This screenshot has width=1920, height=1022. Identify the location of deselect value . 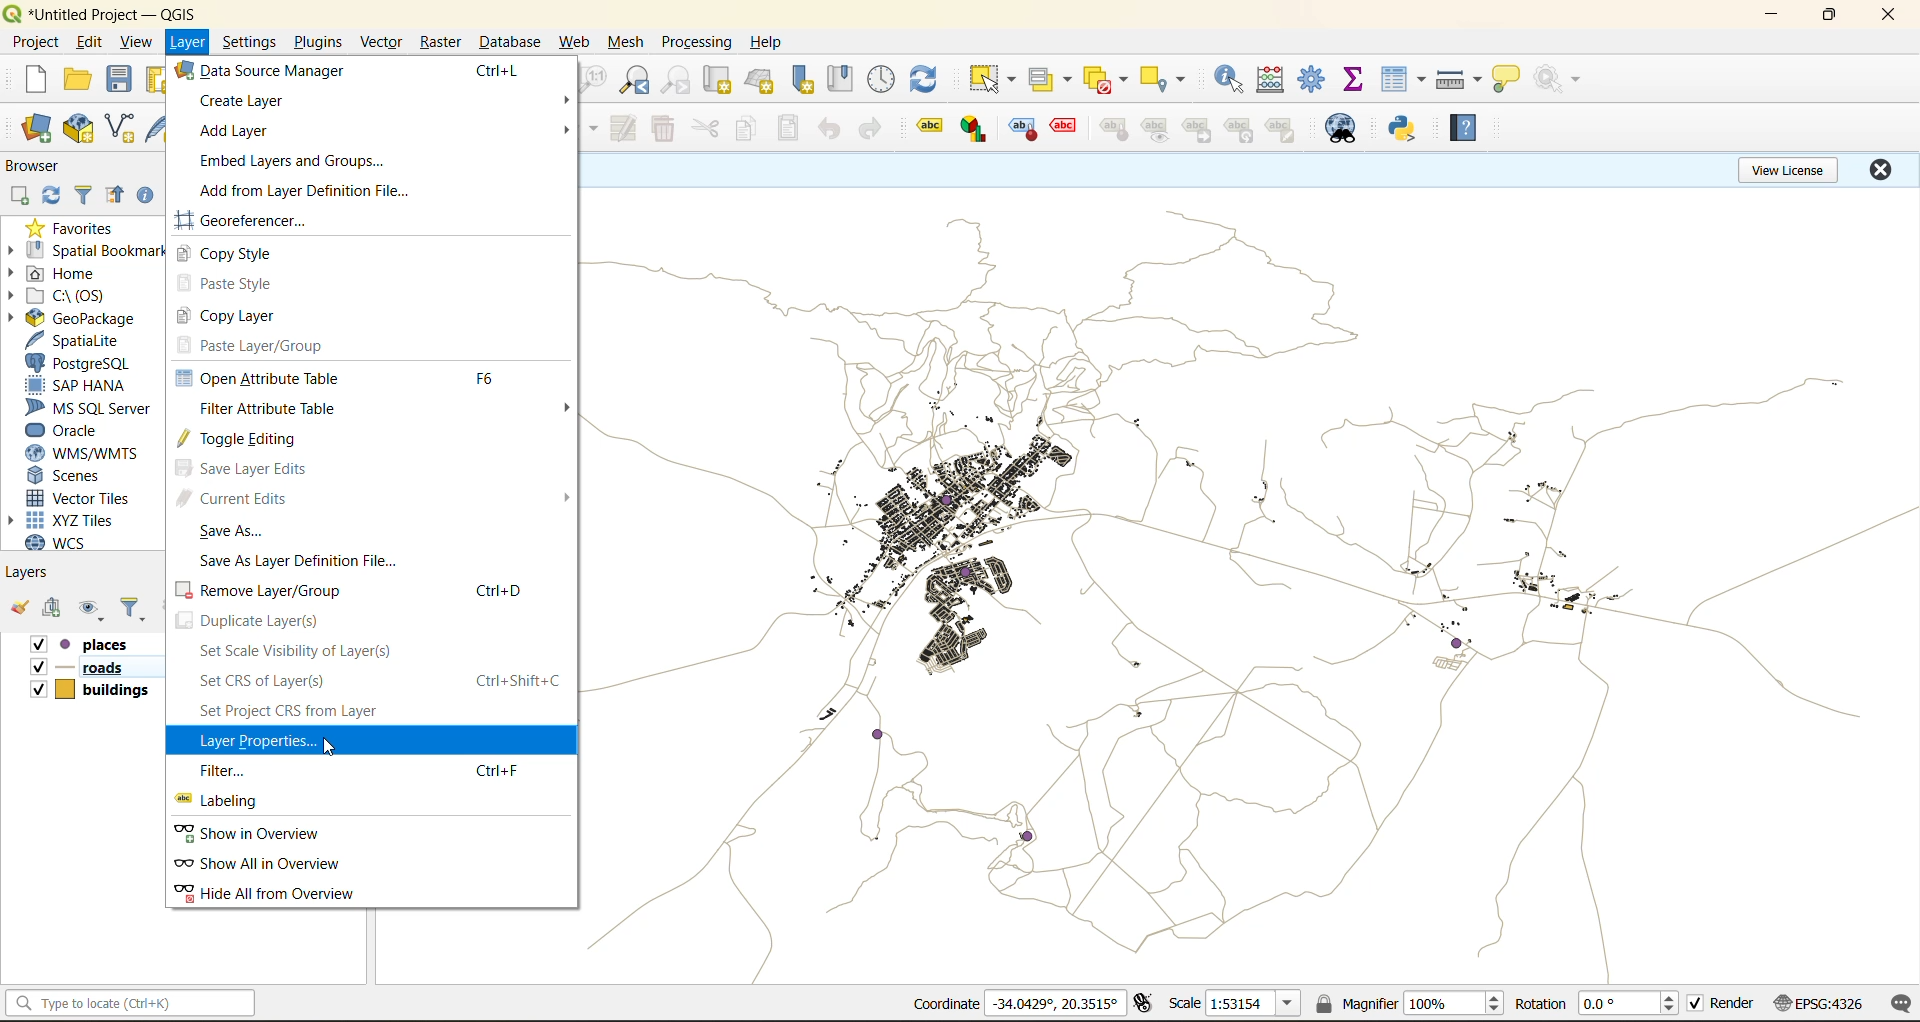
(1105, 83).